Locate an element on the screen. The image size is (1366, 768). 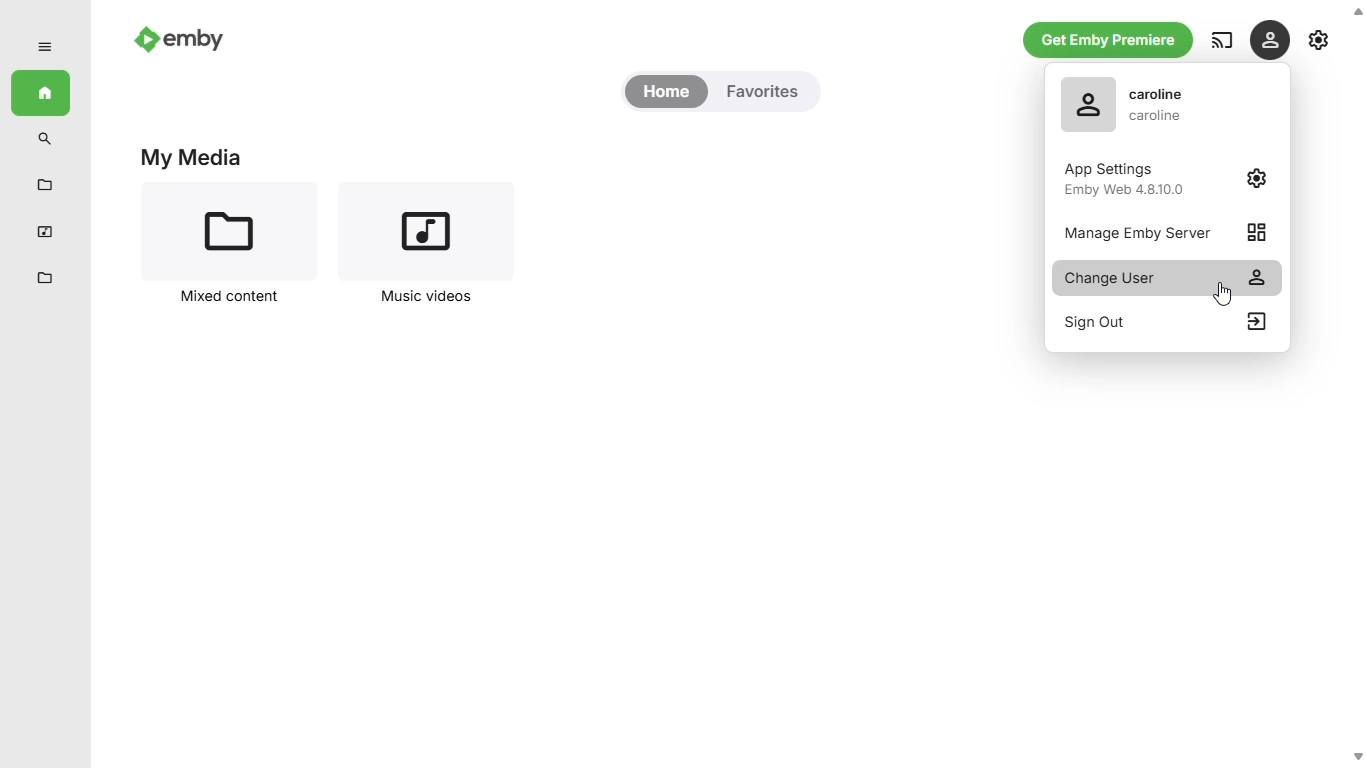
expand is located at coordinates (44, 47).